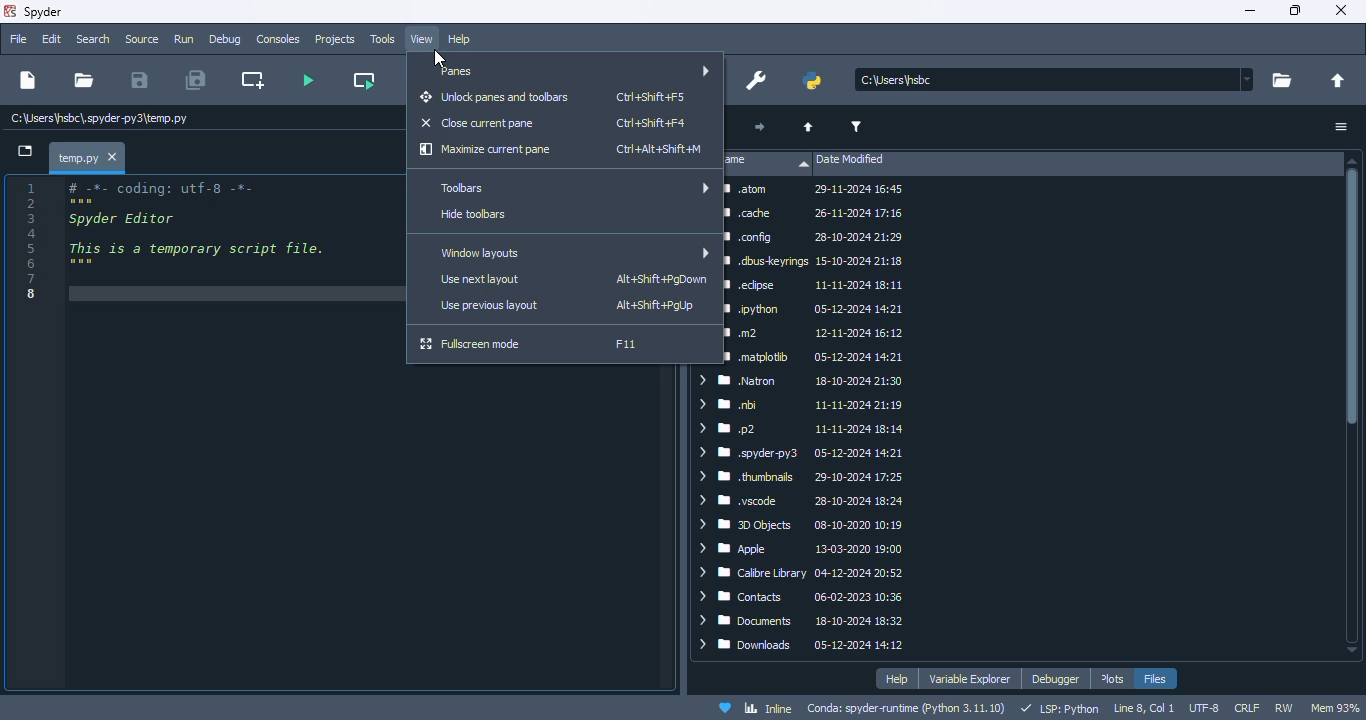 The width and height of the screenshot is (1366, 720). I want to click on shortcut for unlock panes and toolbars, so click(651, 96).